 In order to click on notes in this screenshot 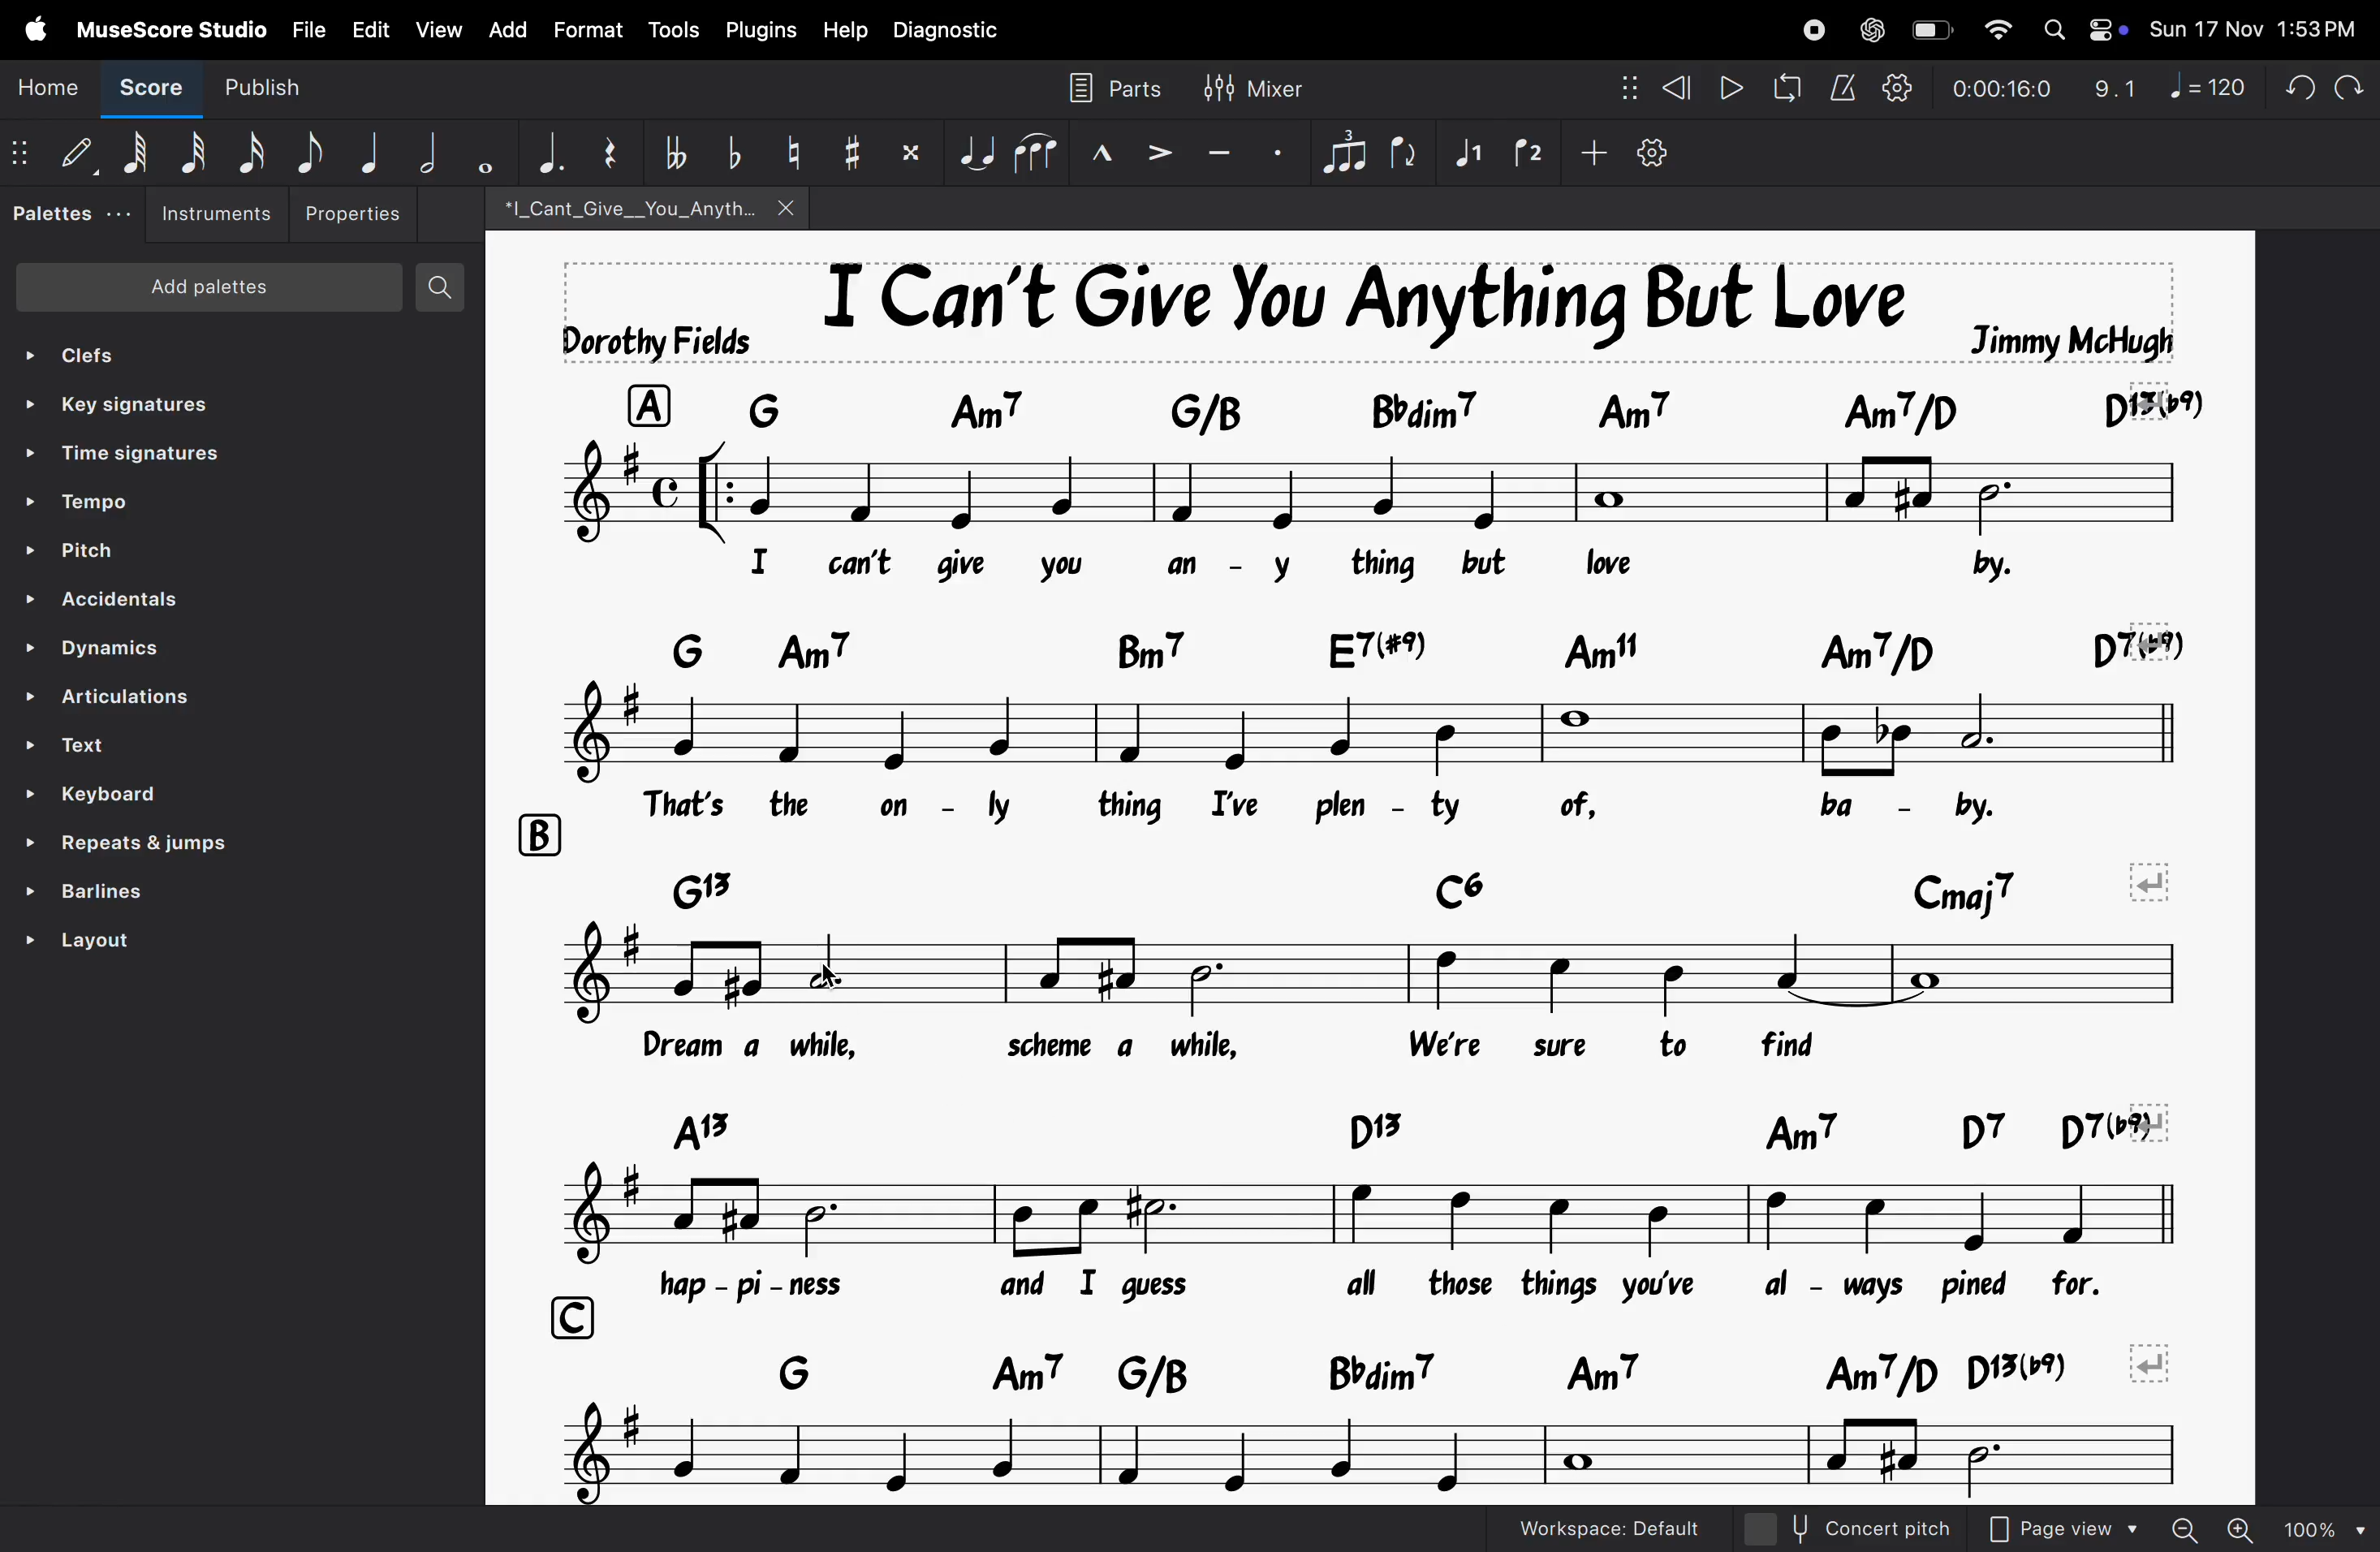, I will do `click(1360, 728)`.